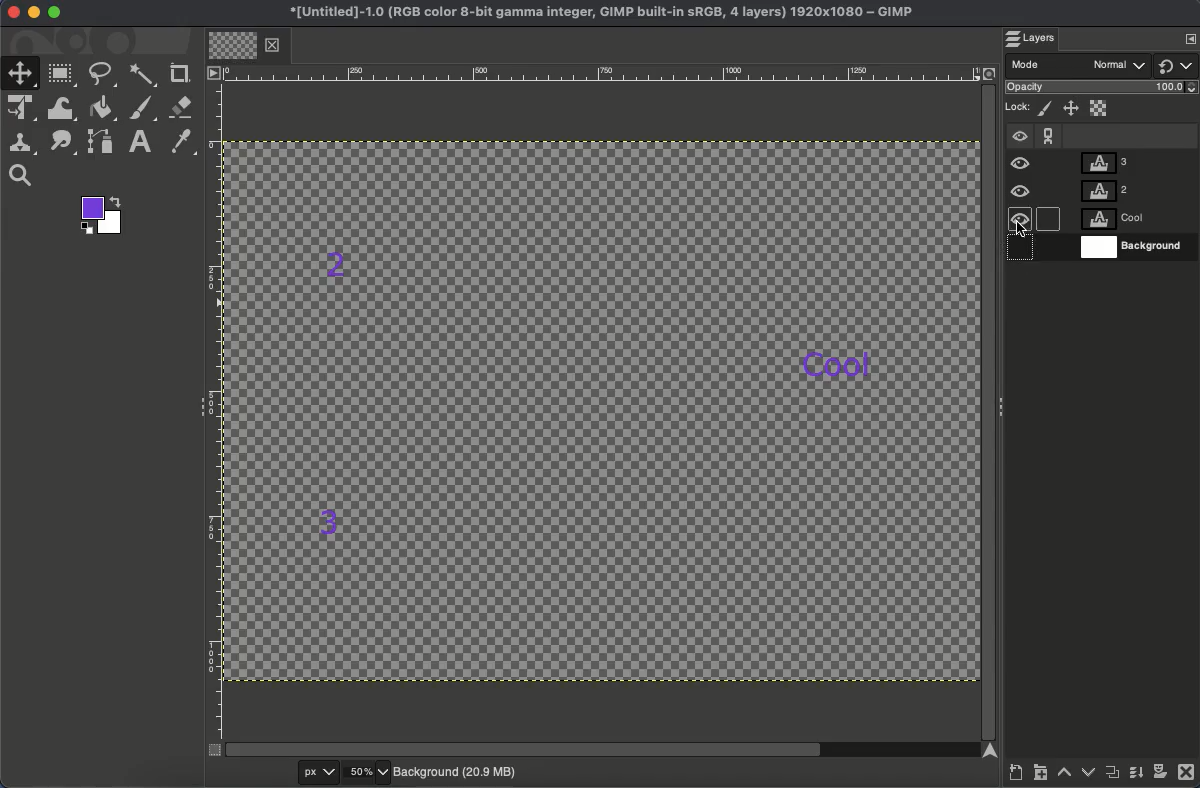  I want to click on Add a mask, so click(1160, 775).